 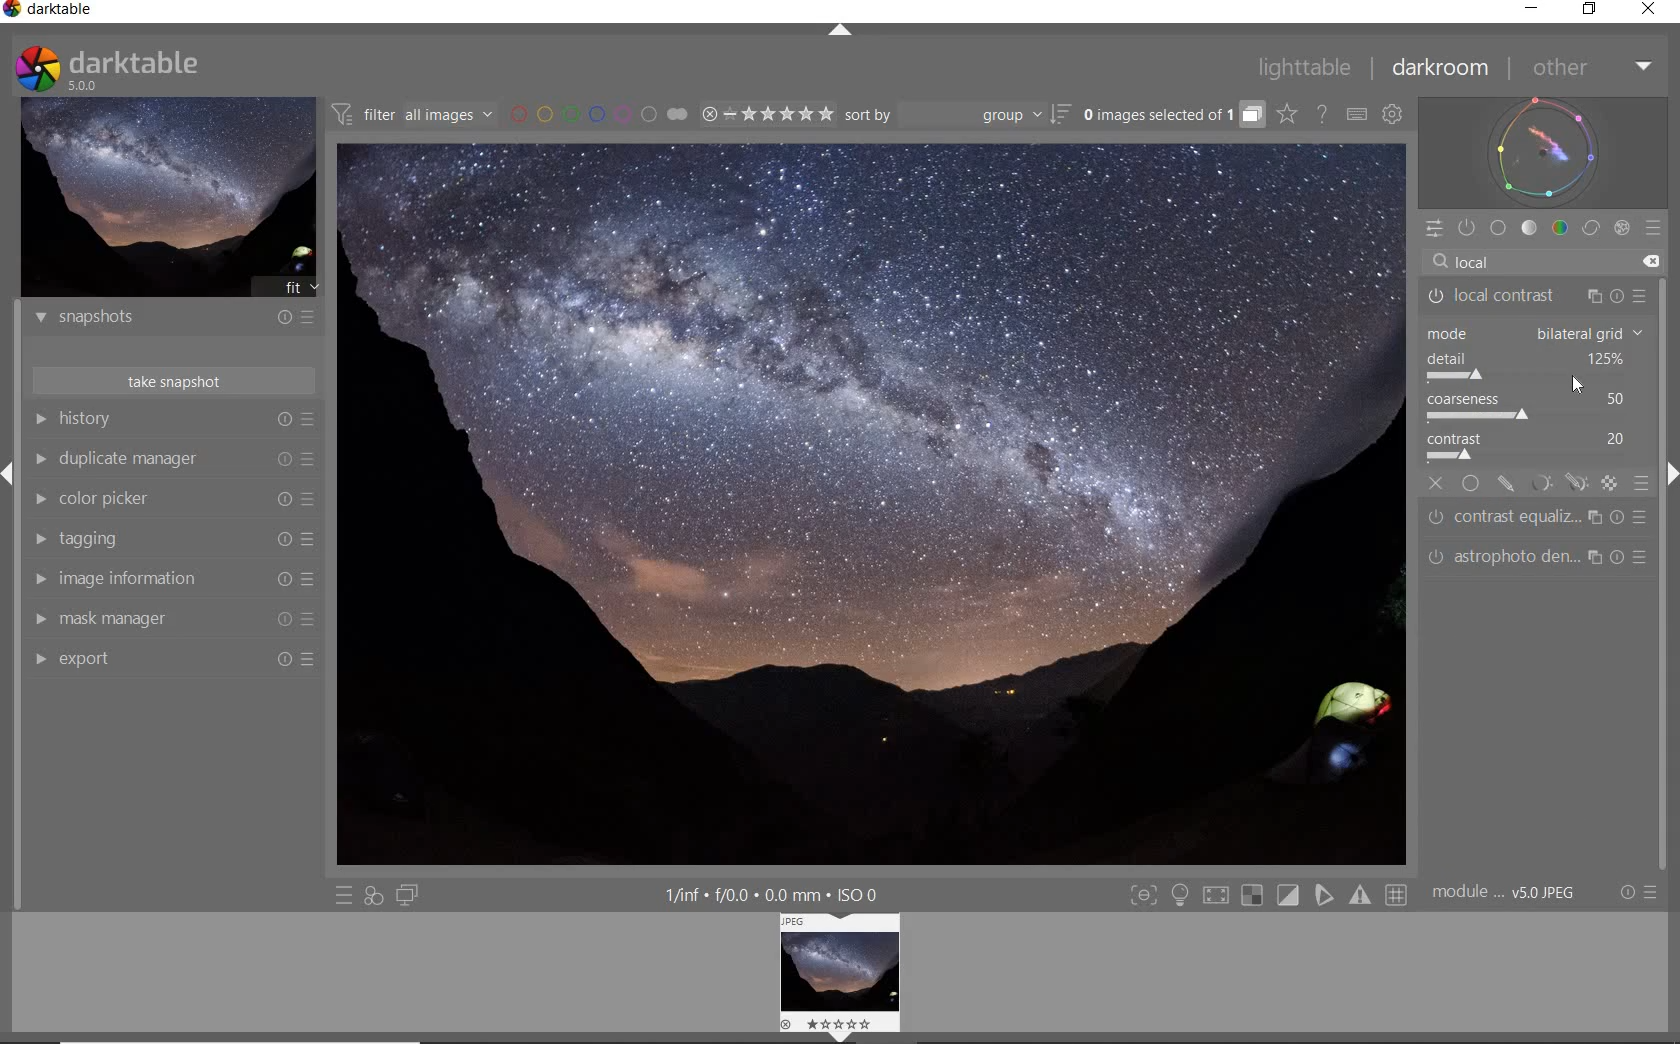 What do you see at coordinates (1670, 474) in the screenshot?
I see `hide left menu (shift+ctrl+l)` at bounding box center [1670, 474].